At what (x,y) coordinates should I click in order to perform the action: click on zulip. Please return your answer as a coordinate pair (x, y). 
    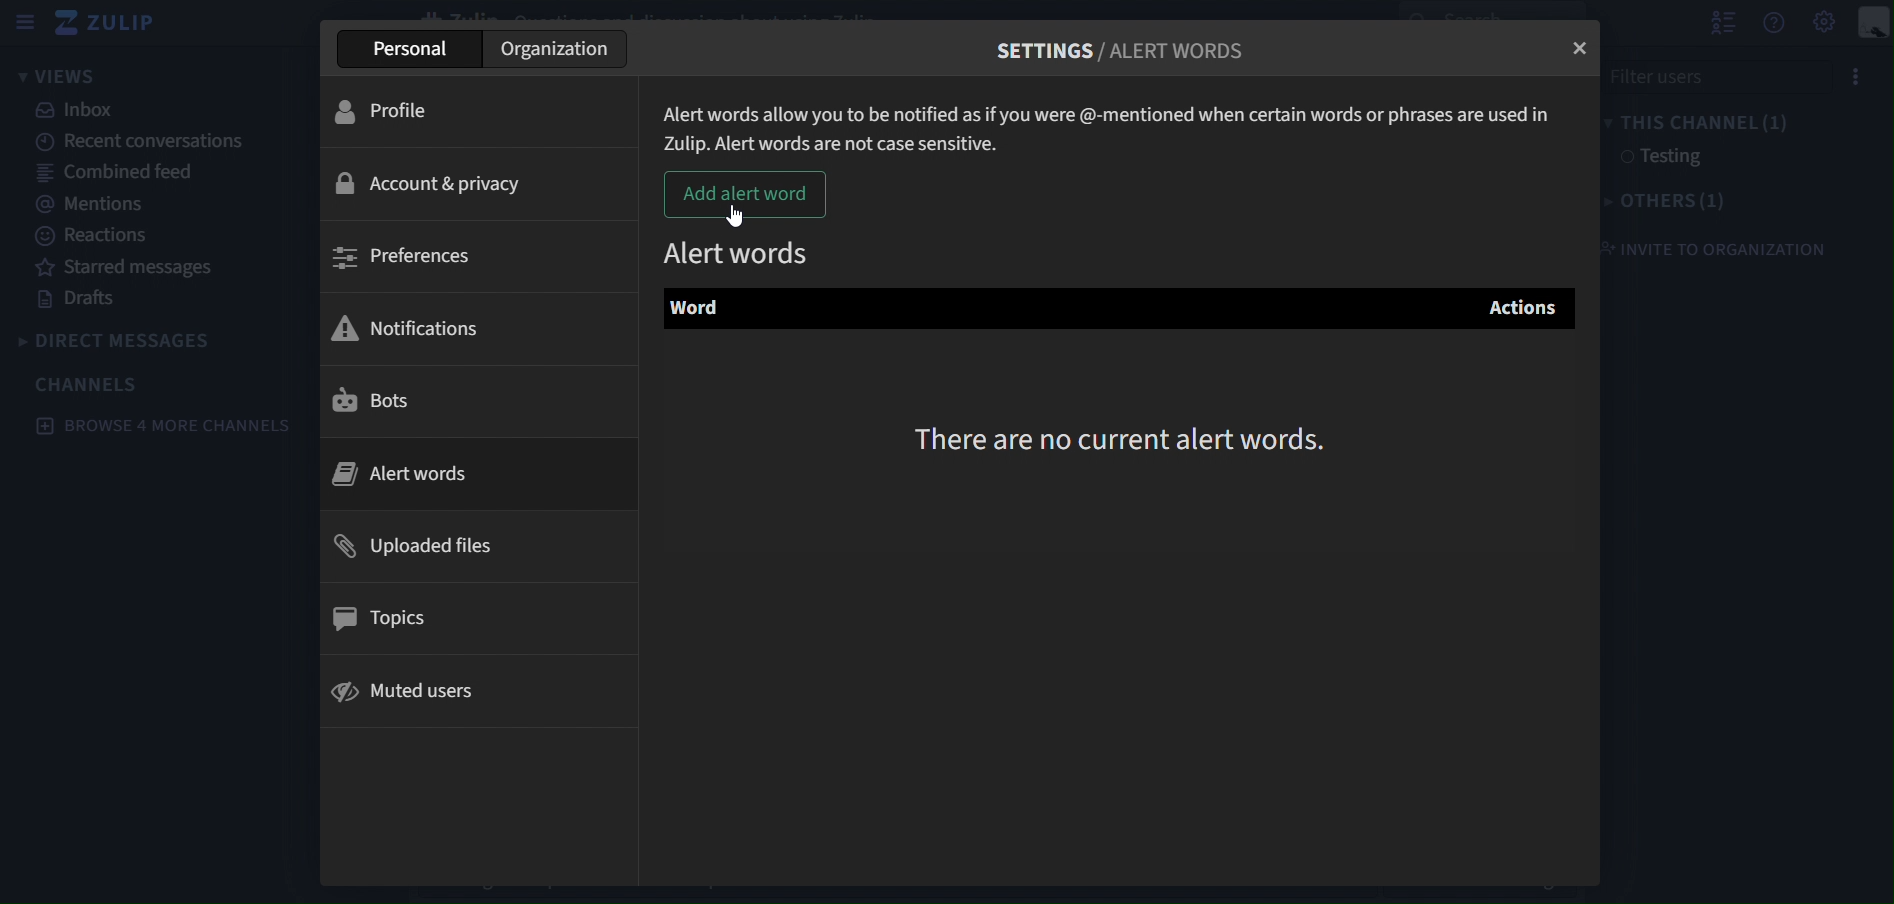
    Looking at the image, I should click on (115, 24).